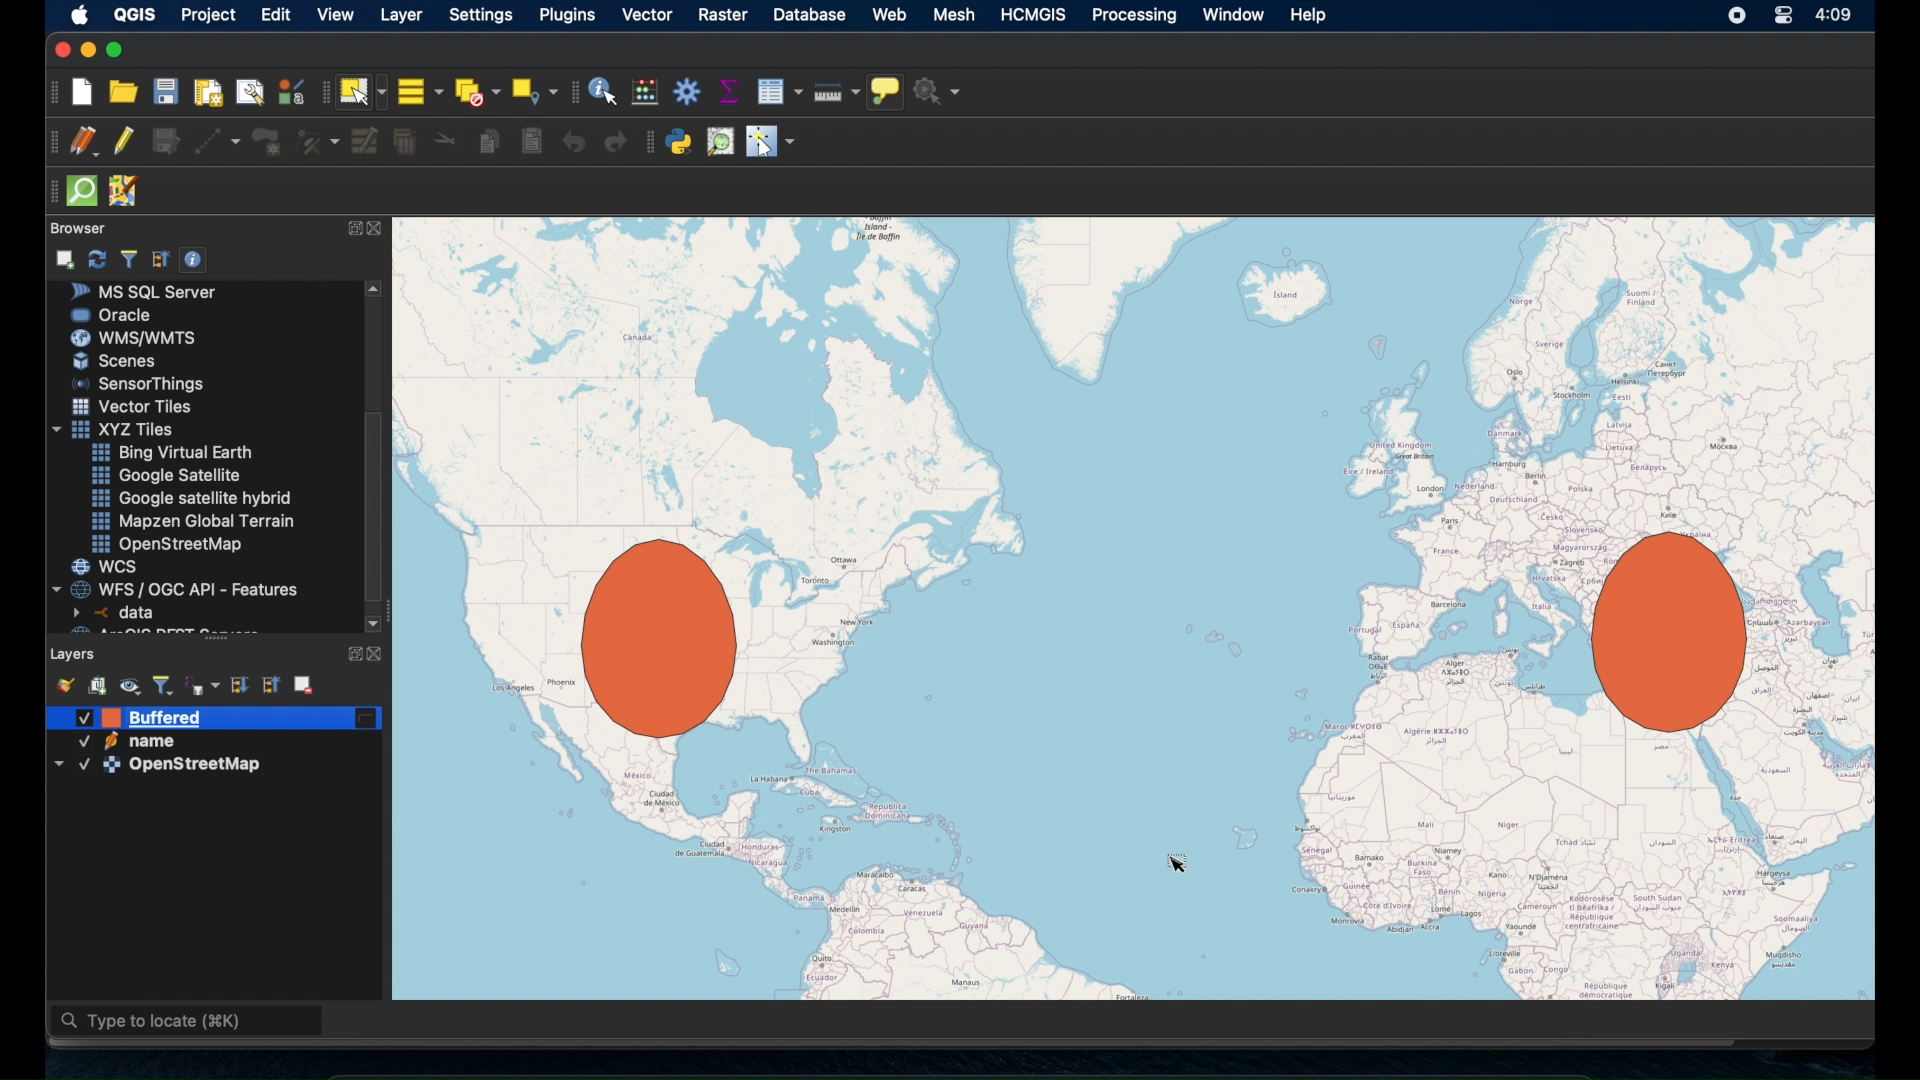  Describe the element at coordinates (178, 588) in the screenshot. I see `wfs/ogc api - features` at that location.